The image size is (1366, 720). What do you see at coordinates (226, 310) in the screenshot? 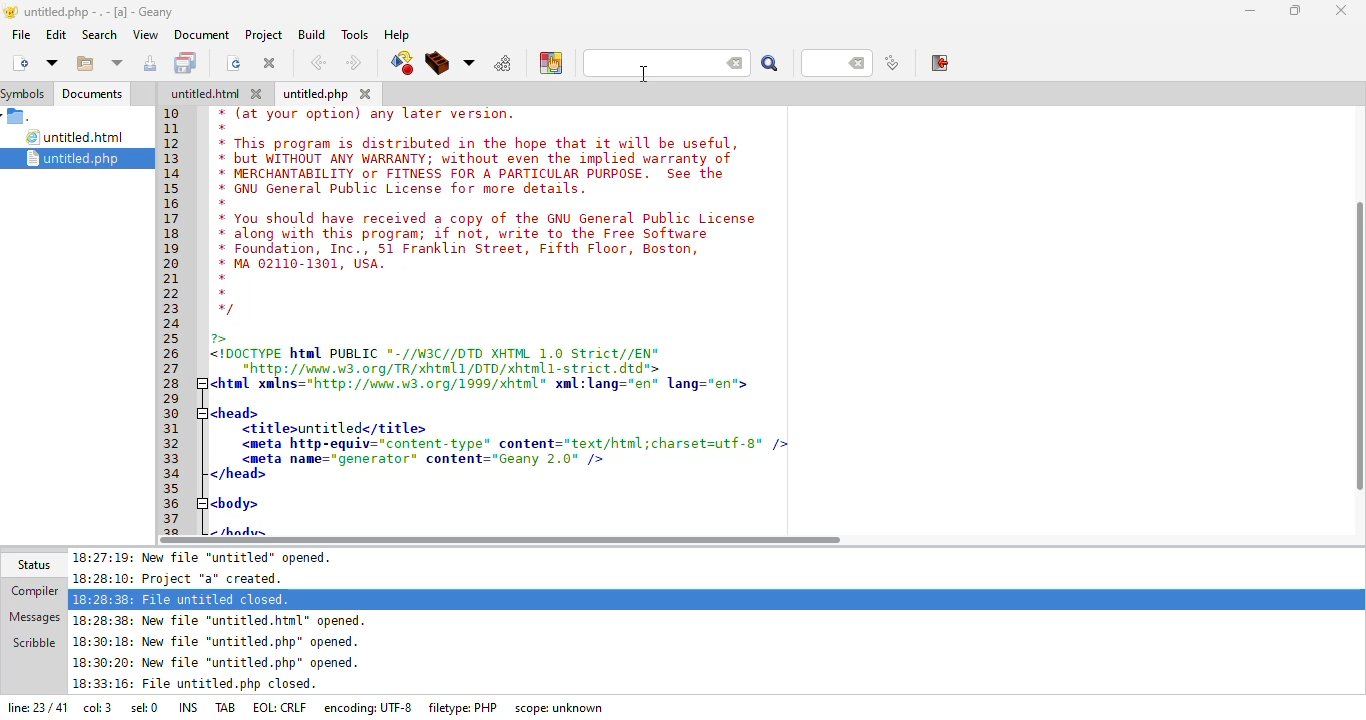
I see `*/` at bounding box center [226, 310].